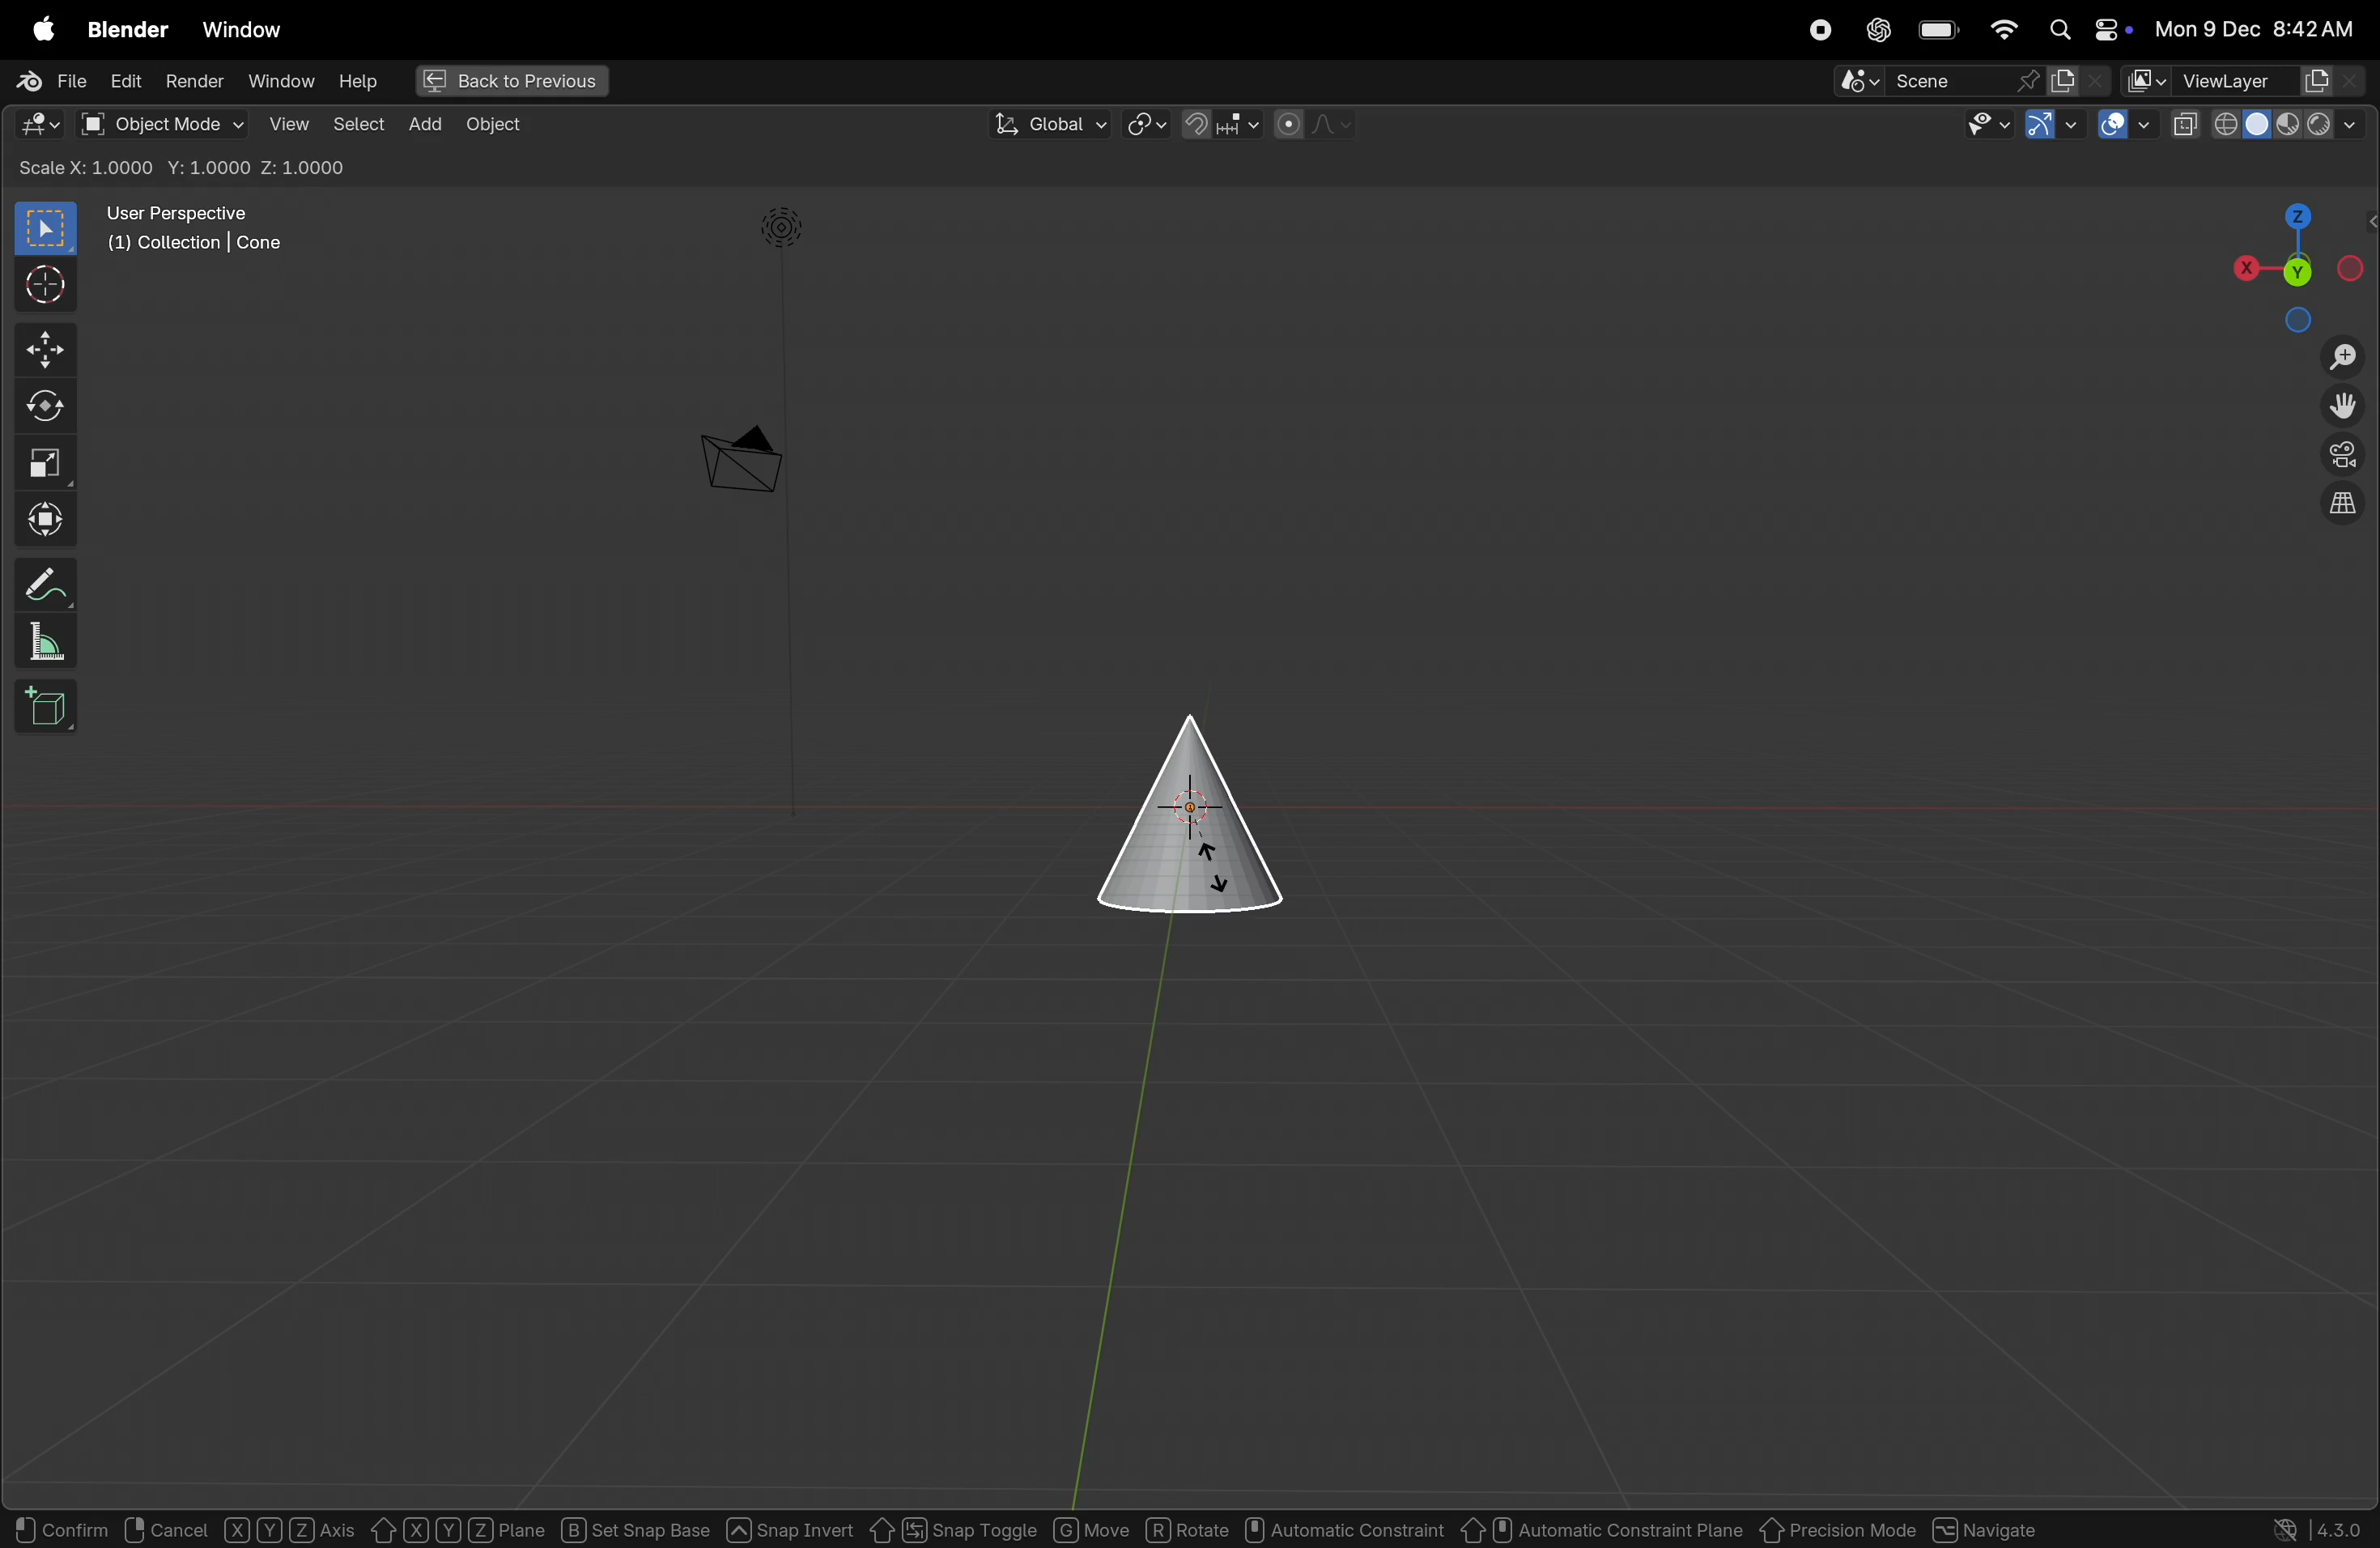 This screenshot has height=1548, width=2380. I want to click on object mode, so click(161, 124).